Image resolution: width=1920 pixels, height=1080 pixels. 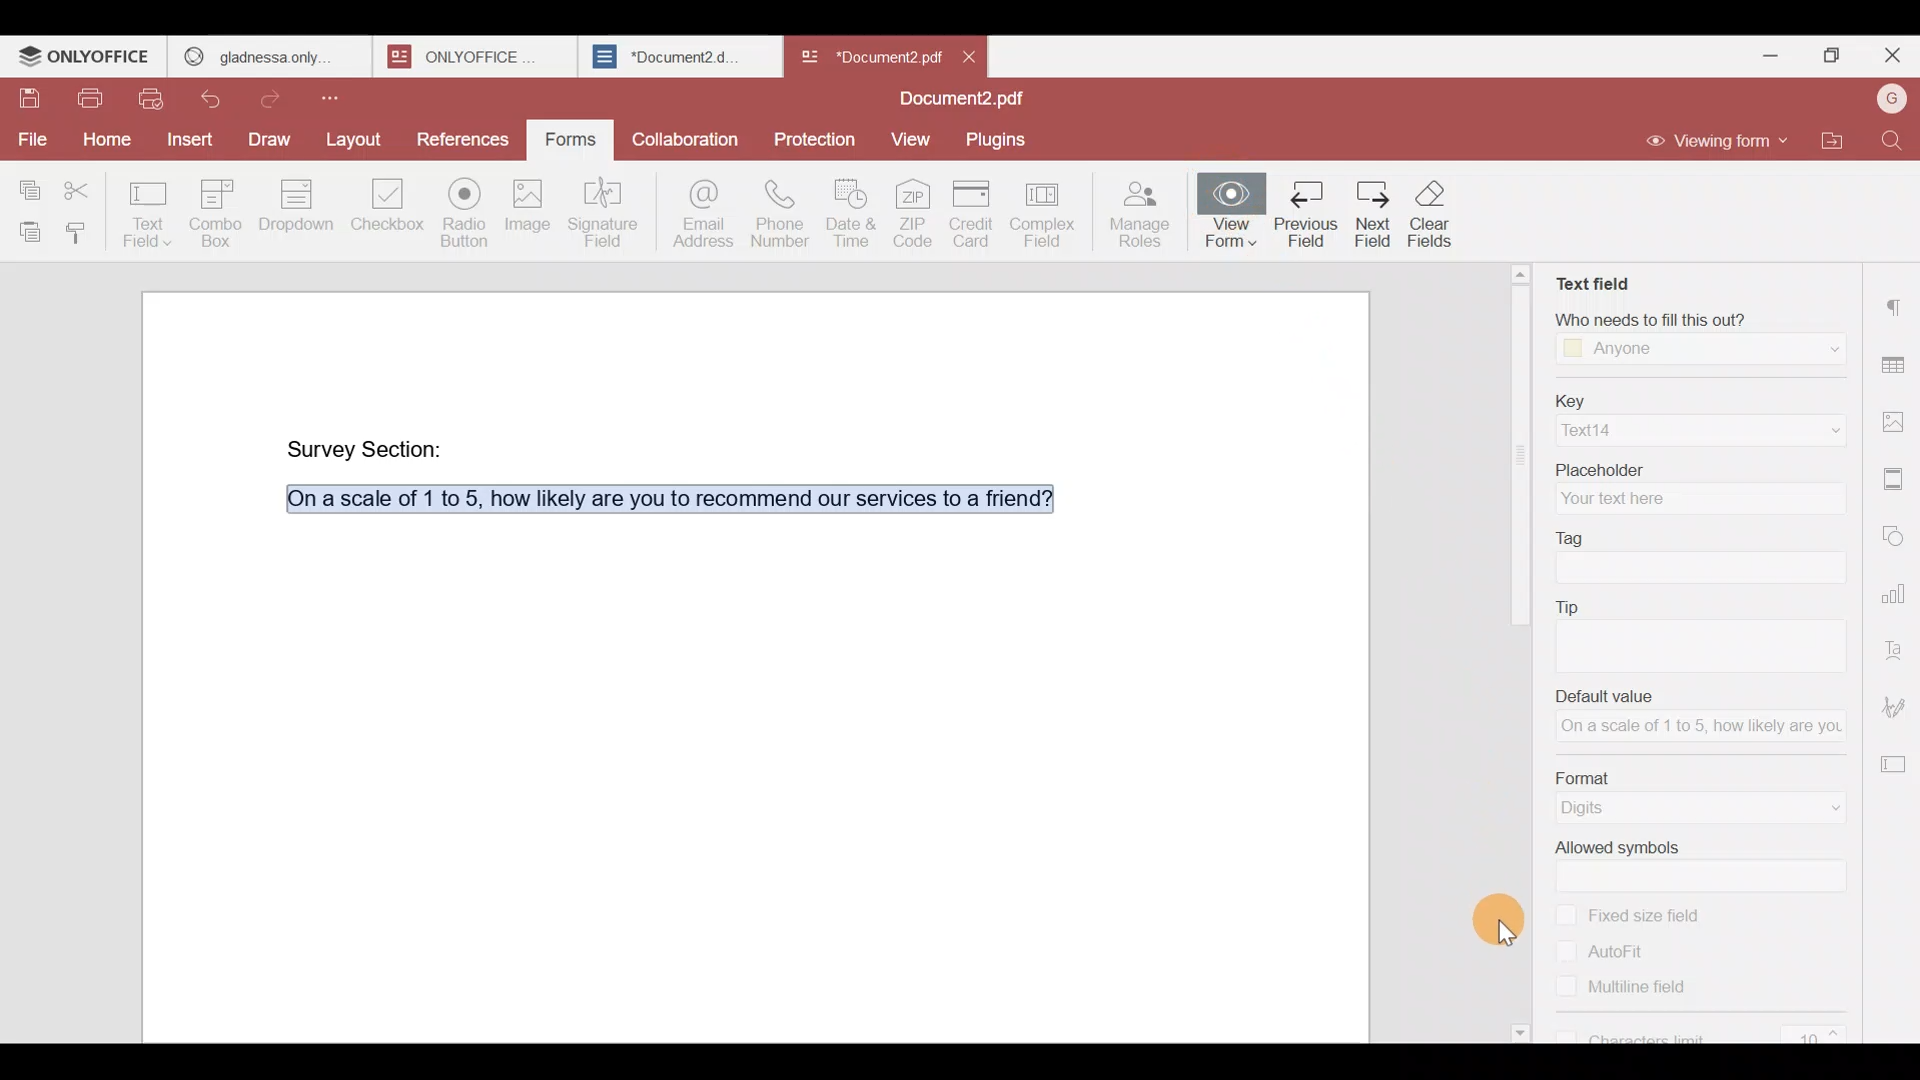 I want to click on Text Art settings, so click(x=1897, y=647).